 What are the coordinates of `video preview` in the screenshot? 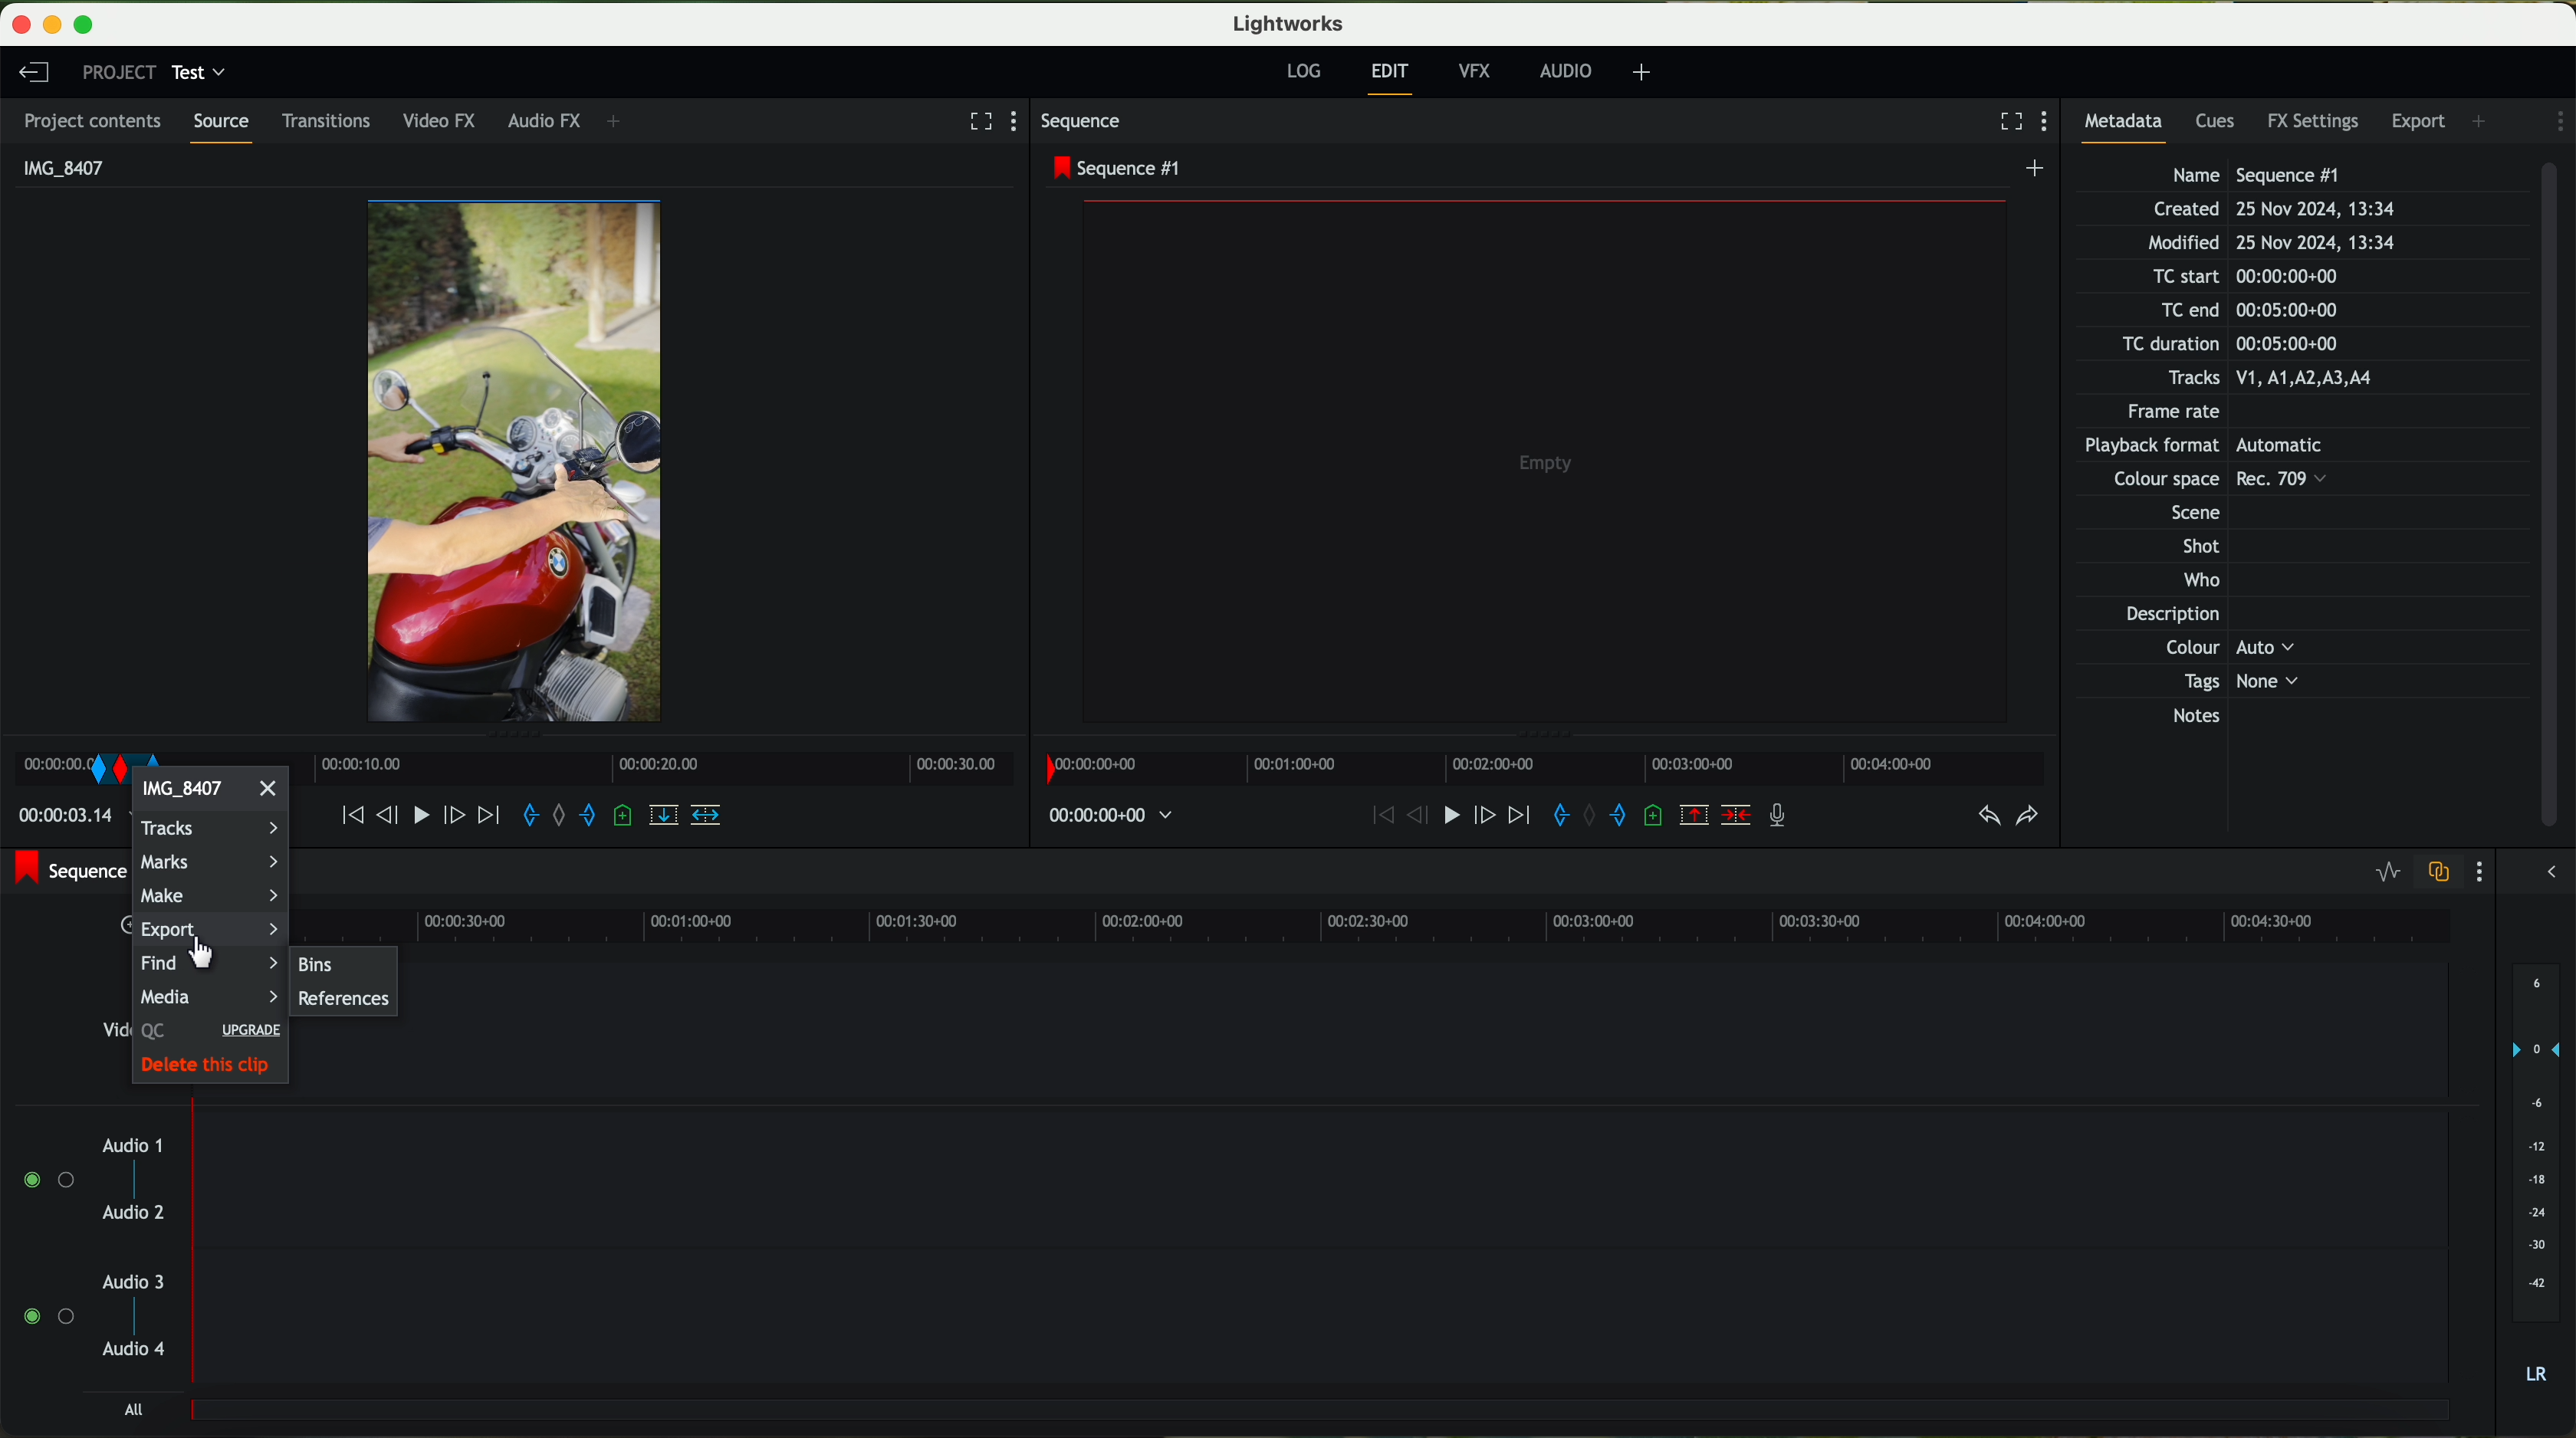 It's located at (1545, 459).